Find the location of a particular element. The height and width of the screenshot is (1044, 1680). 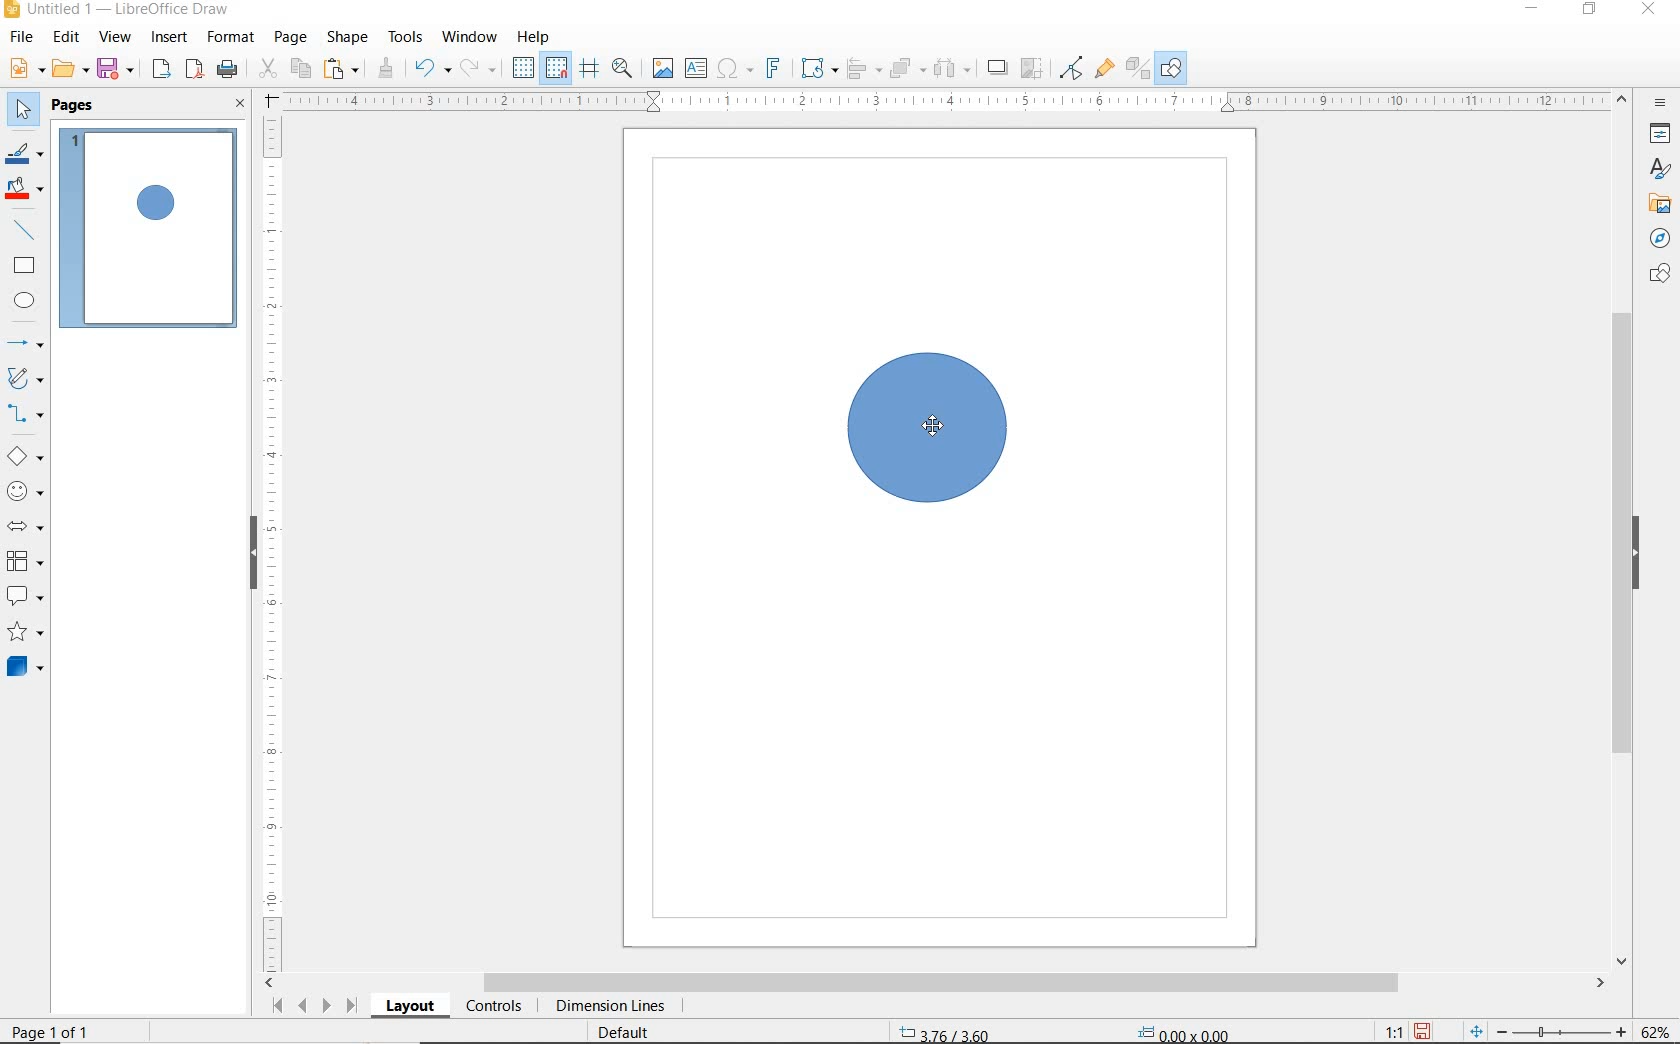

CONNECTORS is located at coordinates (26, 415).